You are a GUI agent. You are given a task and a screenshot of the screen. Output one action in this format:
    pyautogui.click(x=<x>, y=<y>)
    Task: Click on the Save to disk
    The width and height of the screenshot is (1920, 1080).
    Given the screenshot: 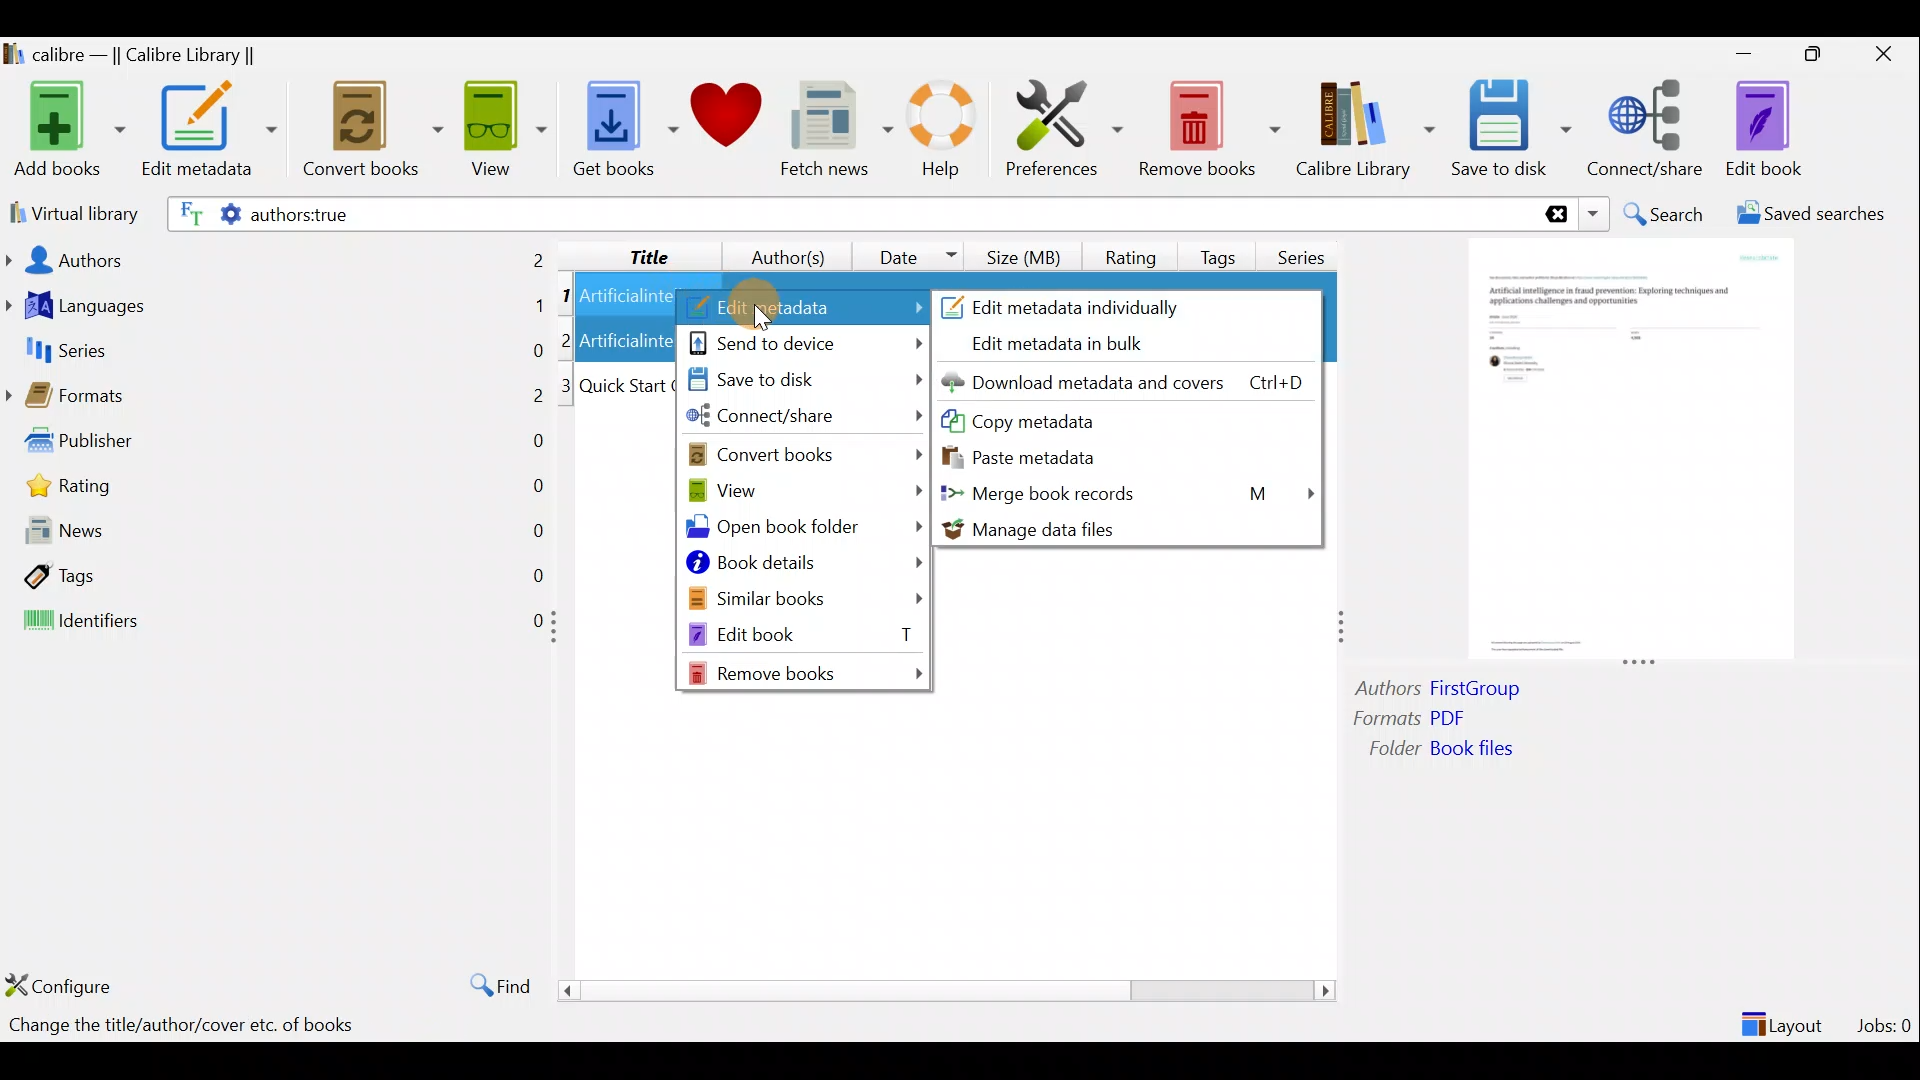 What is the action you would take?
    pyautogui.click(x=801, y=381)
    